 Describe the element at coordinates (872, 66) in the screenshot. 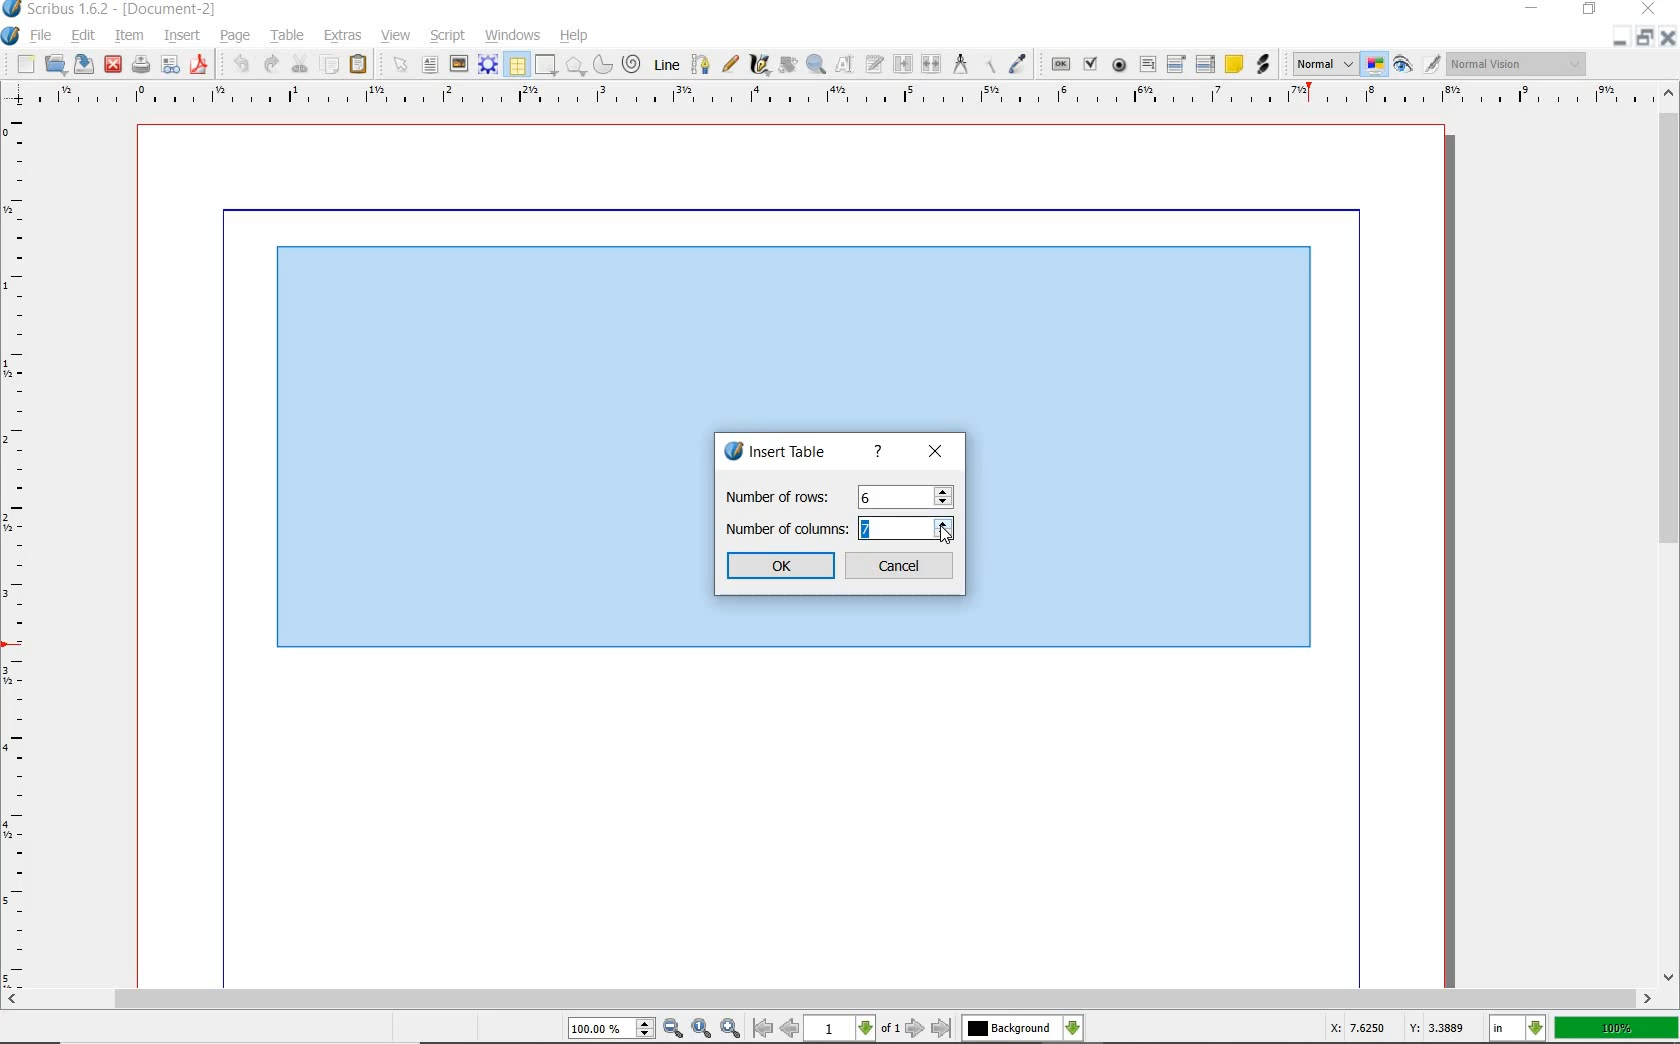

I see `edit frame with story editor` at that location.